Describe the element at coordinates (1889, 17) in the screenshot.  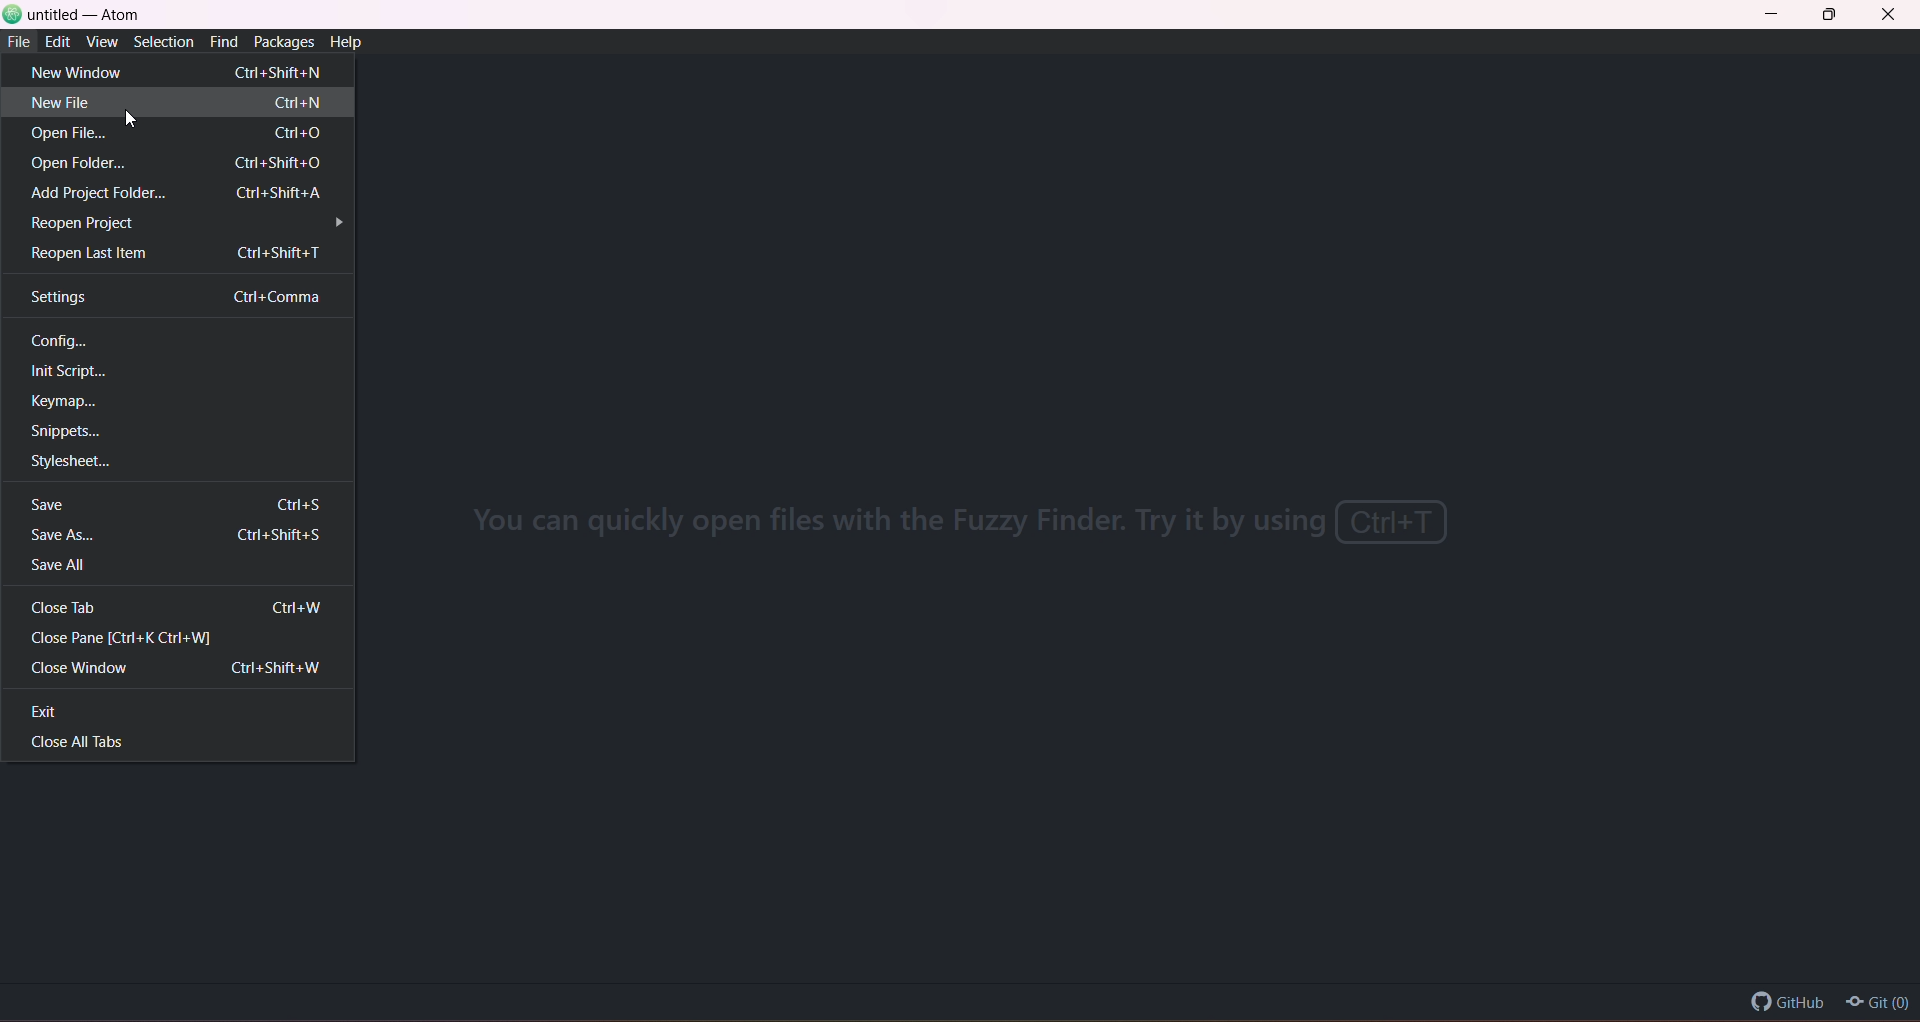
I see `Close` at that location.